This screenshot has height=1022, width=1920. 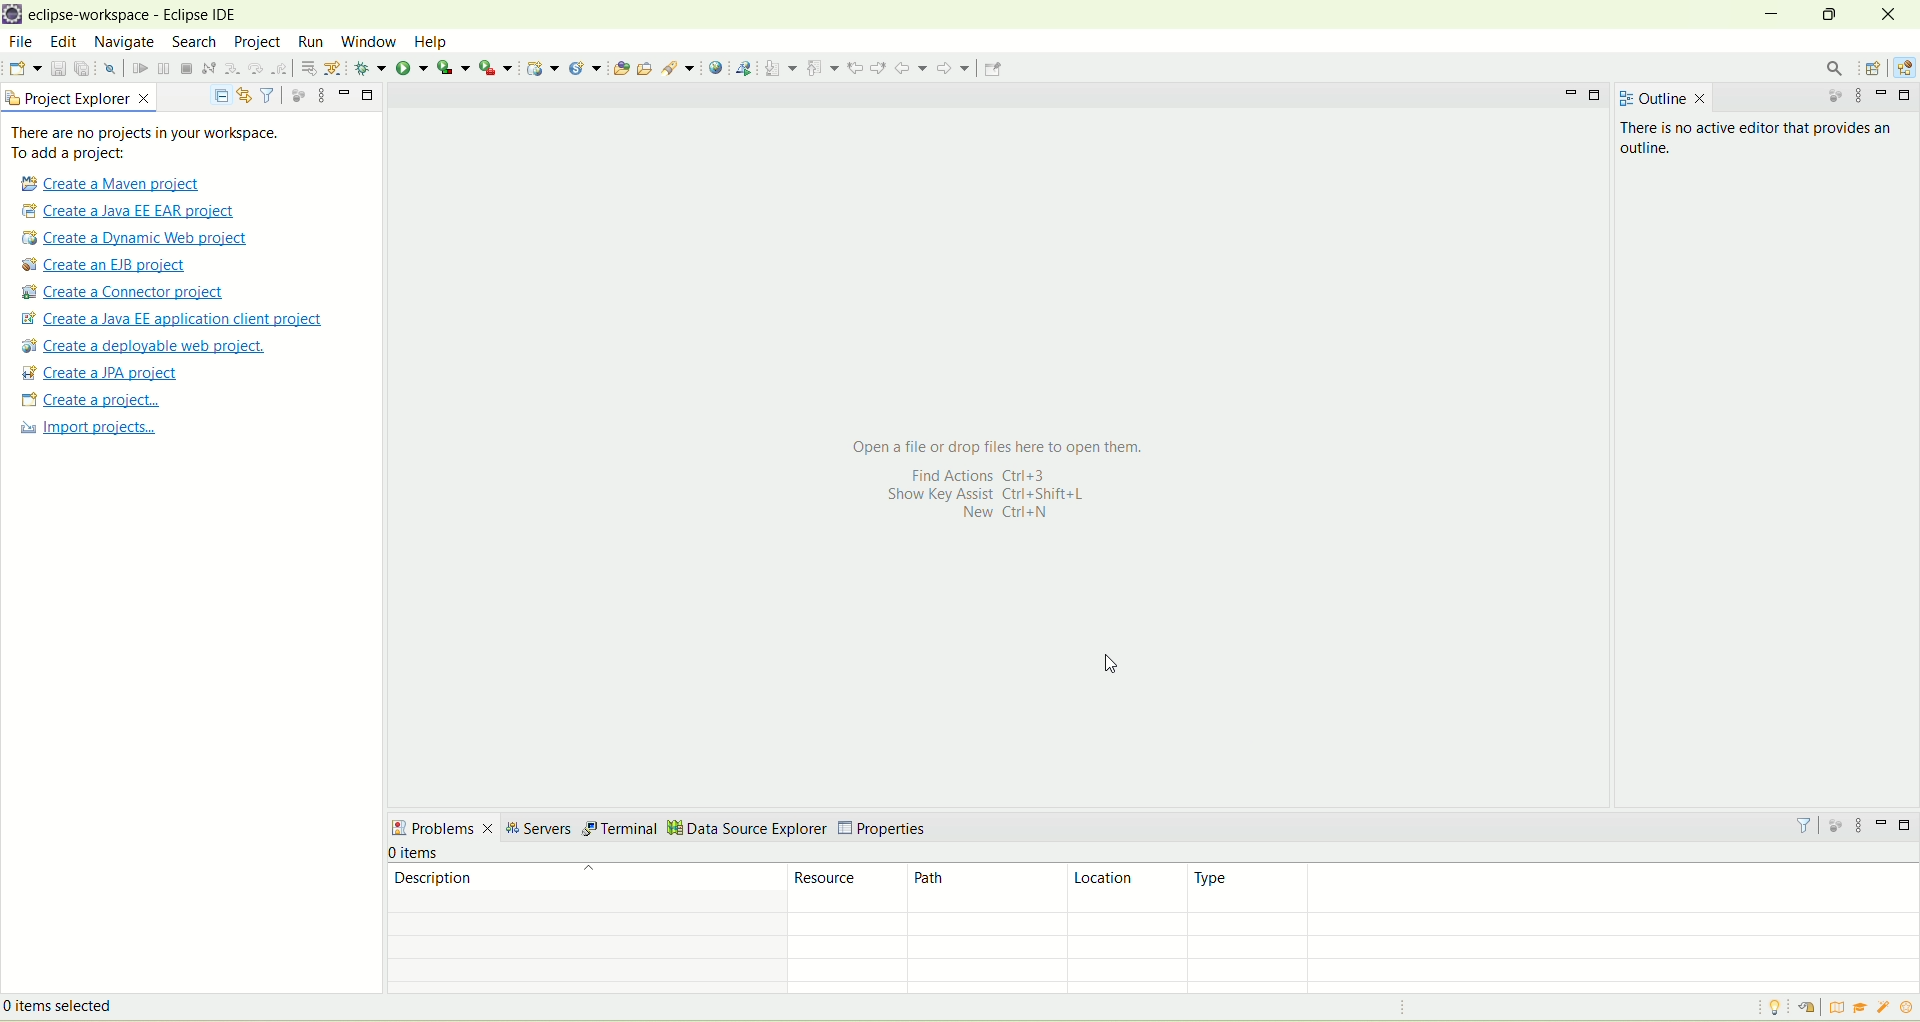 I want to click on import projects, so click(x=86, y=430).